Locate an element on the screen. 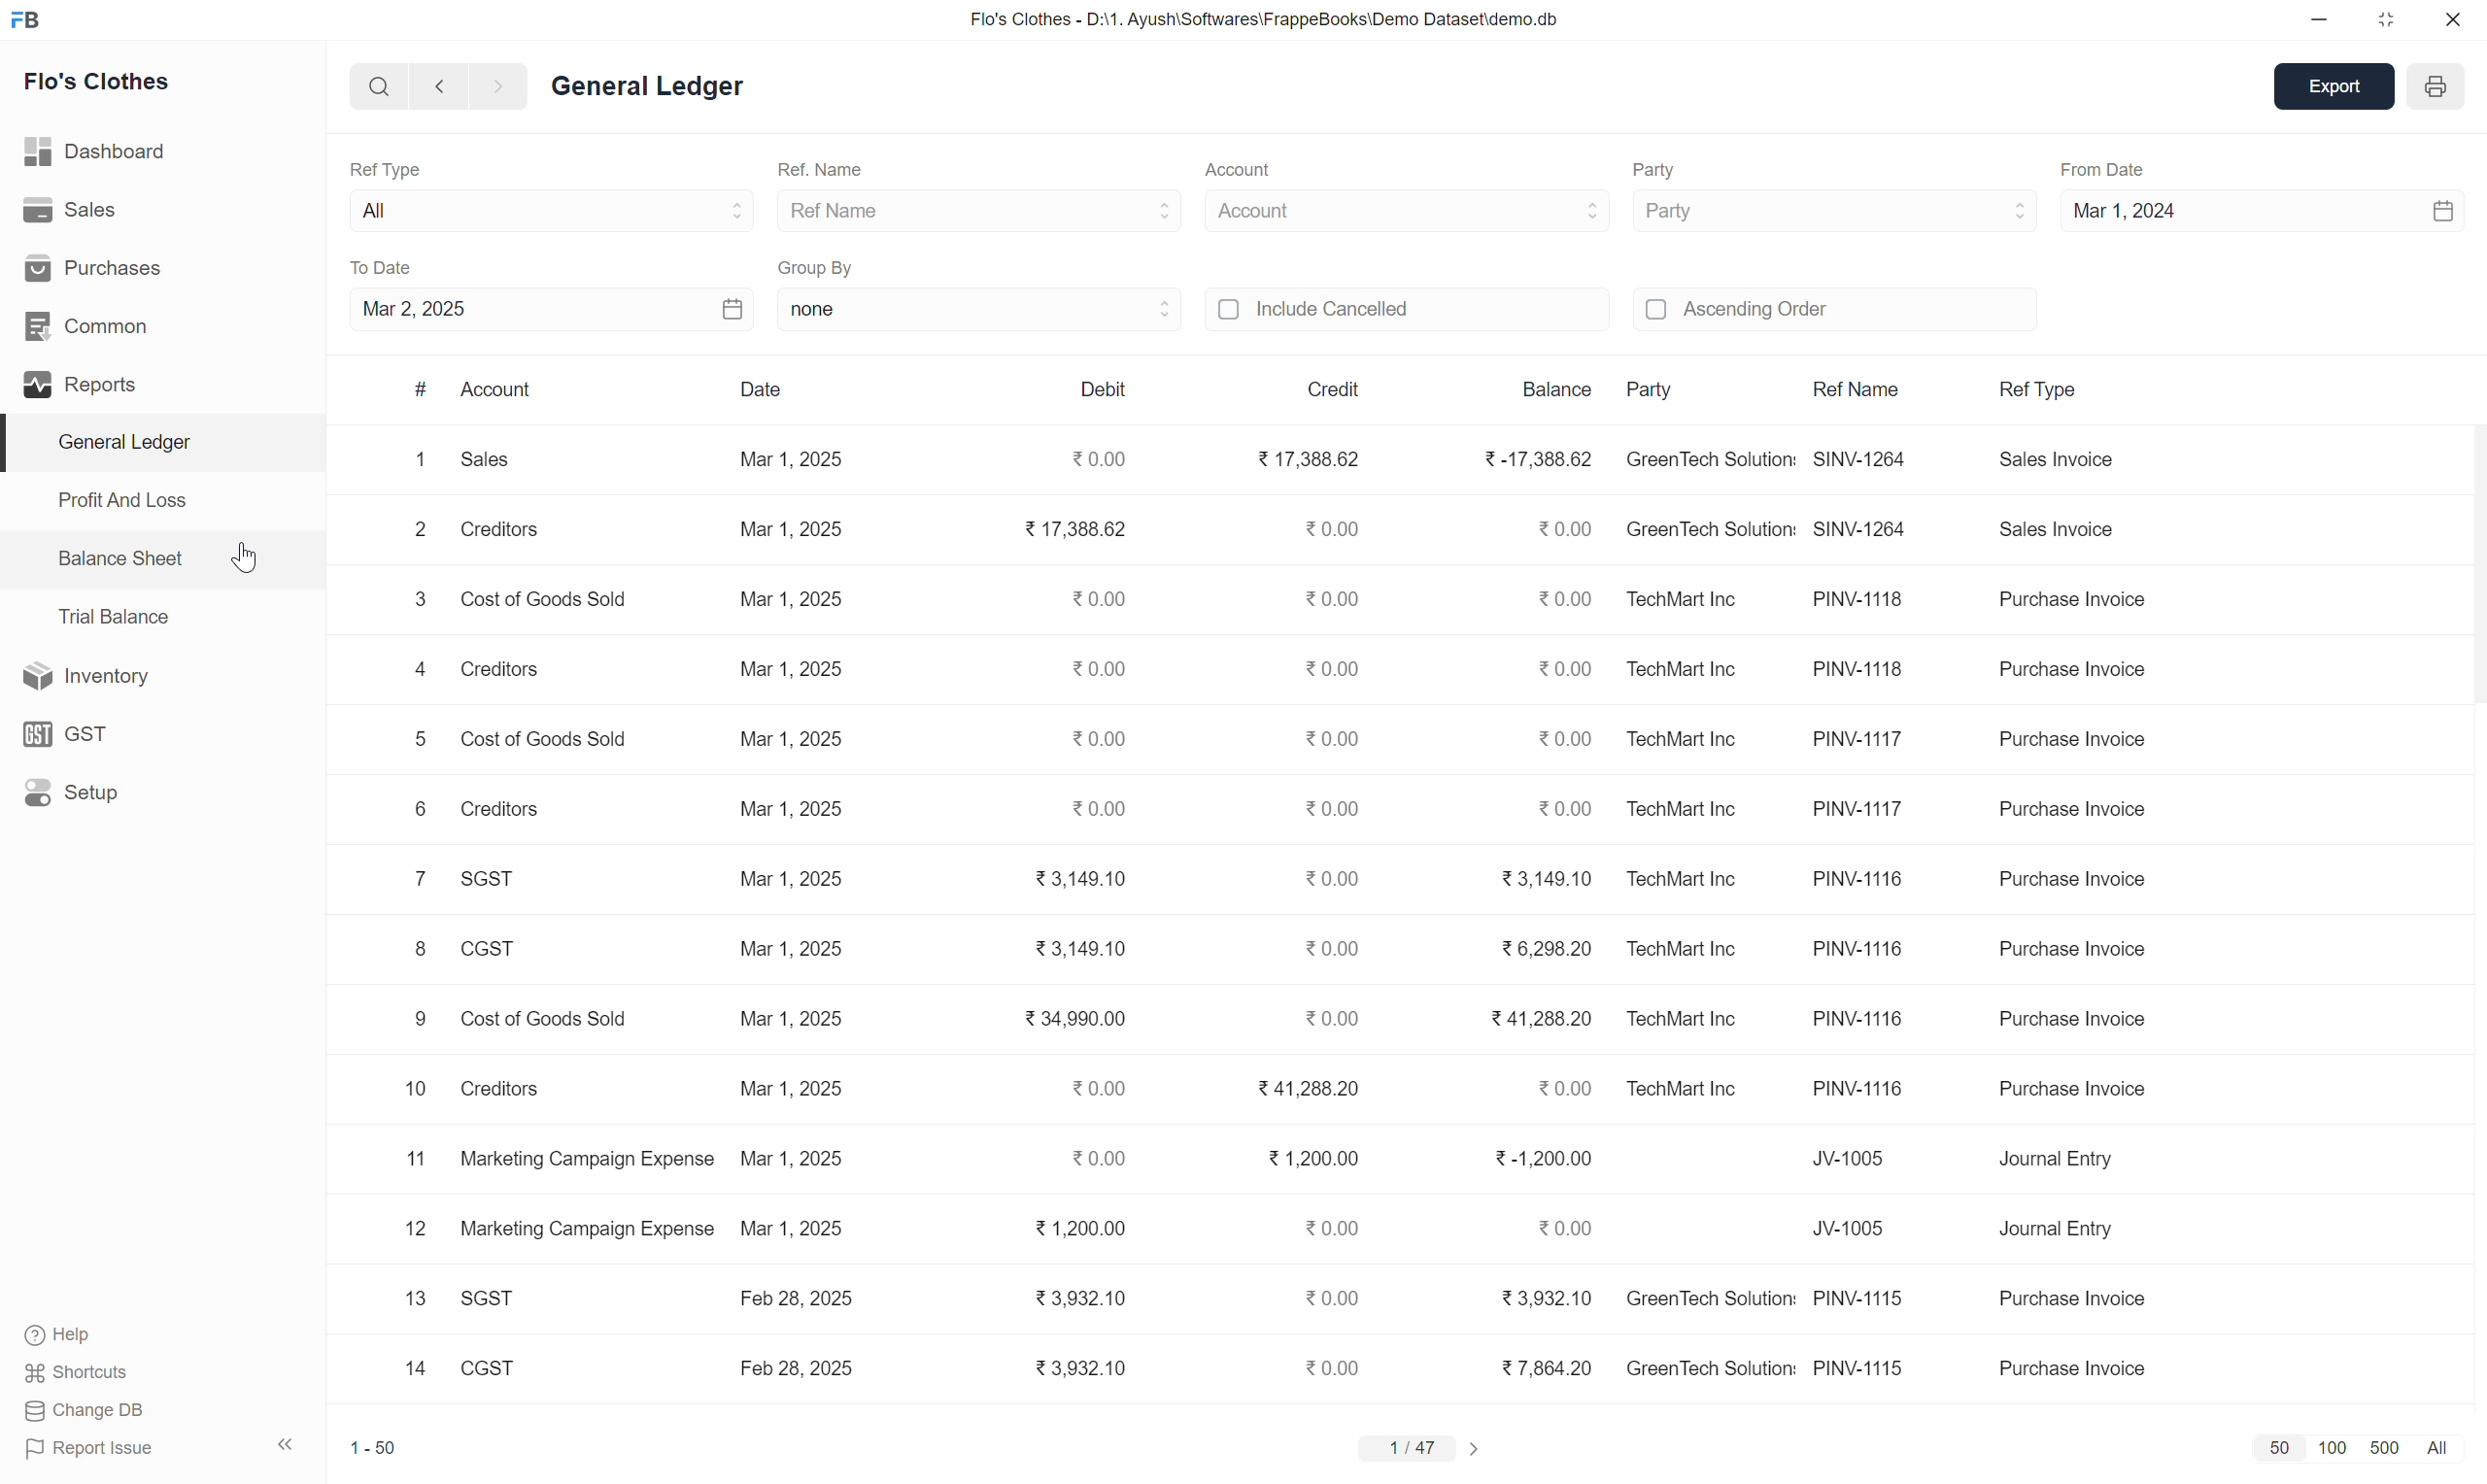 This screenshot has height=1484, width=2487. PNW 1116 is located at coordinates (1852, 946).